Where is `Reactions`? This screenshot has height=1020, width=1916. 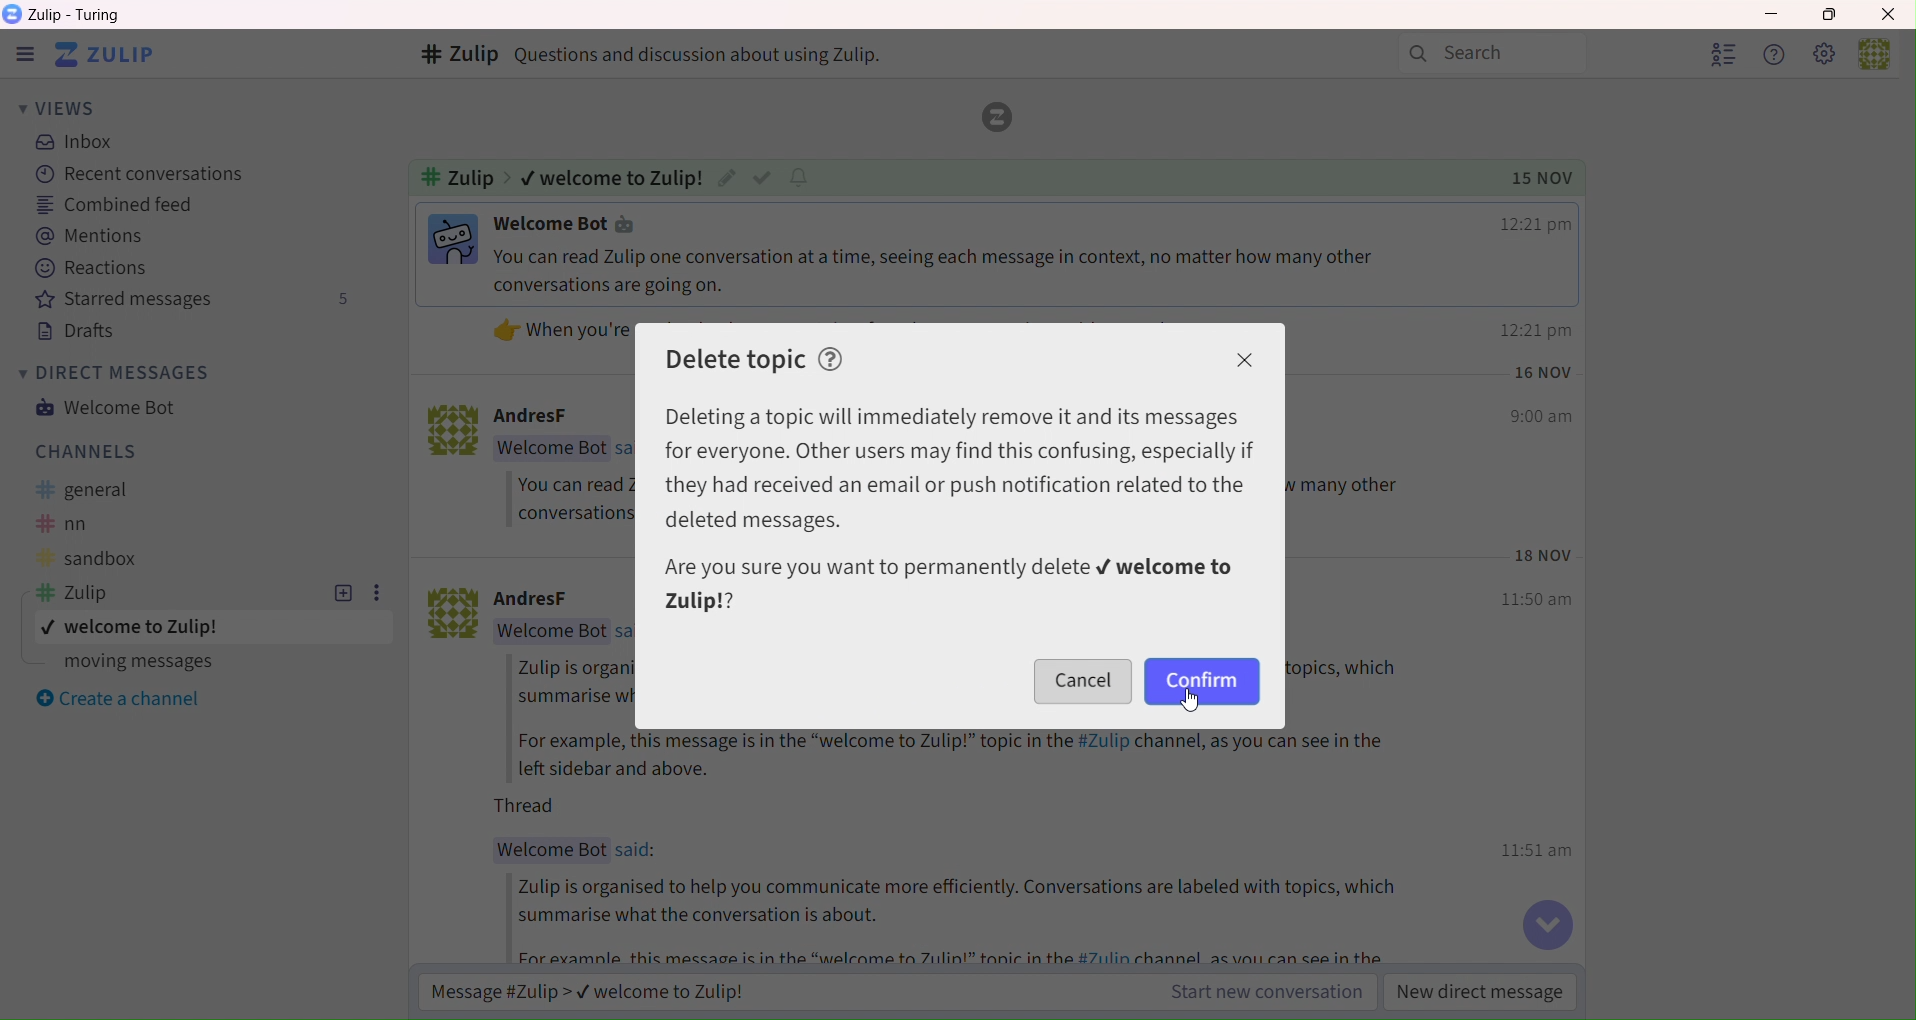 Reactions is located at coordinates (94, 267).